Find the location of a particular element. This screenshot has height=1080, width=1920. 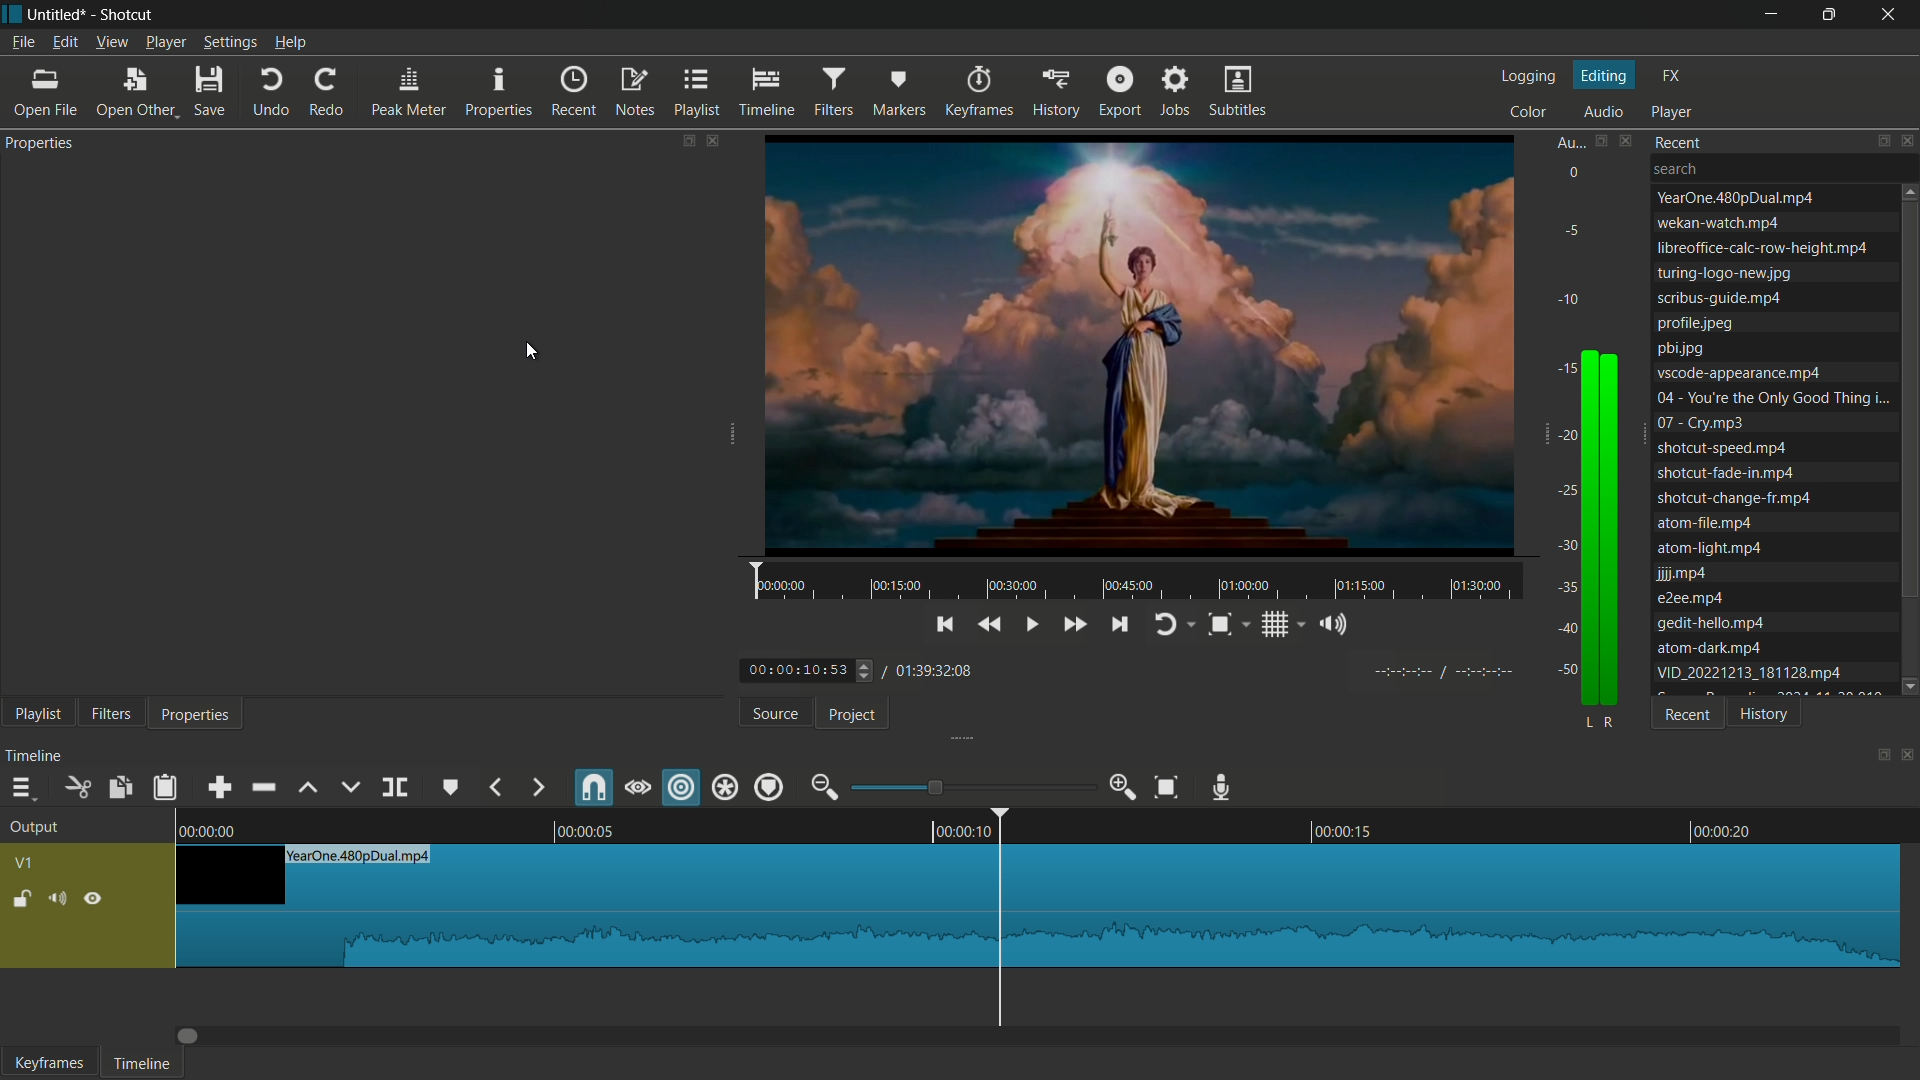

settings menu is located at coordinates (229, 44).